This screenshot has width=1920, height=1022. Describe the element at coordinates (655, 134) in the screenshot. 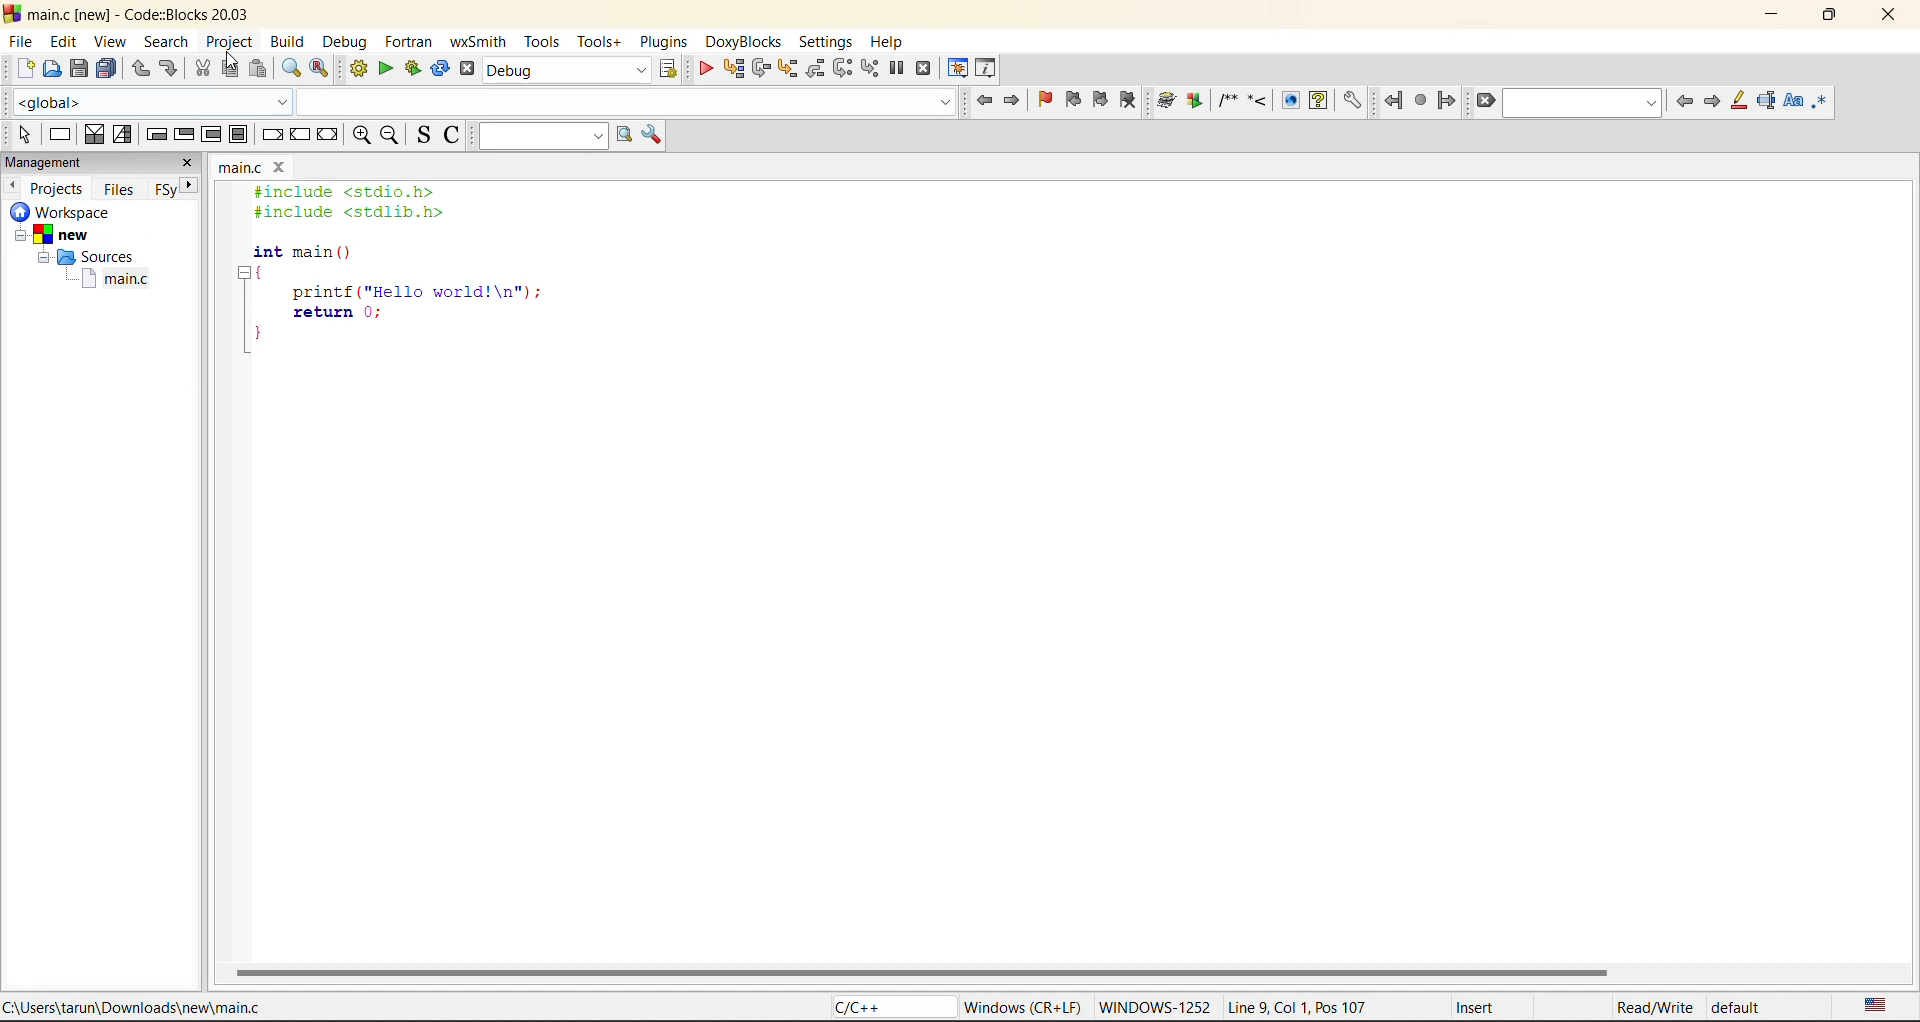

I see `show options window` at that location.